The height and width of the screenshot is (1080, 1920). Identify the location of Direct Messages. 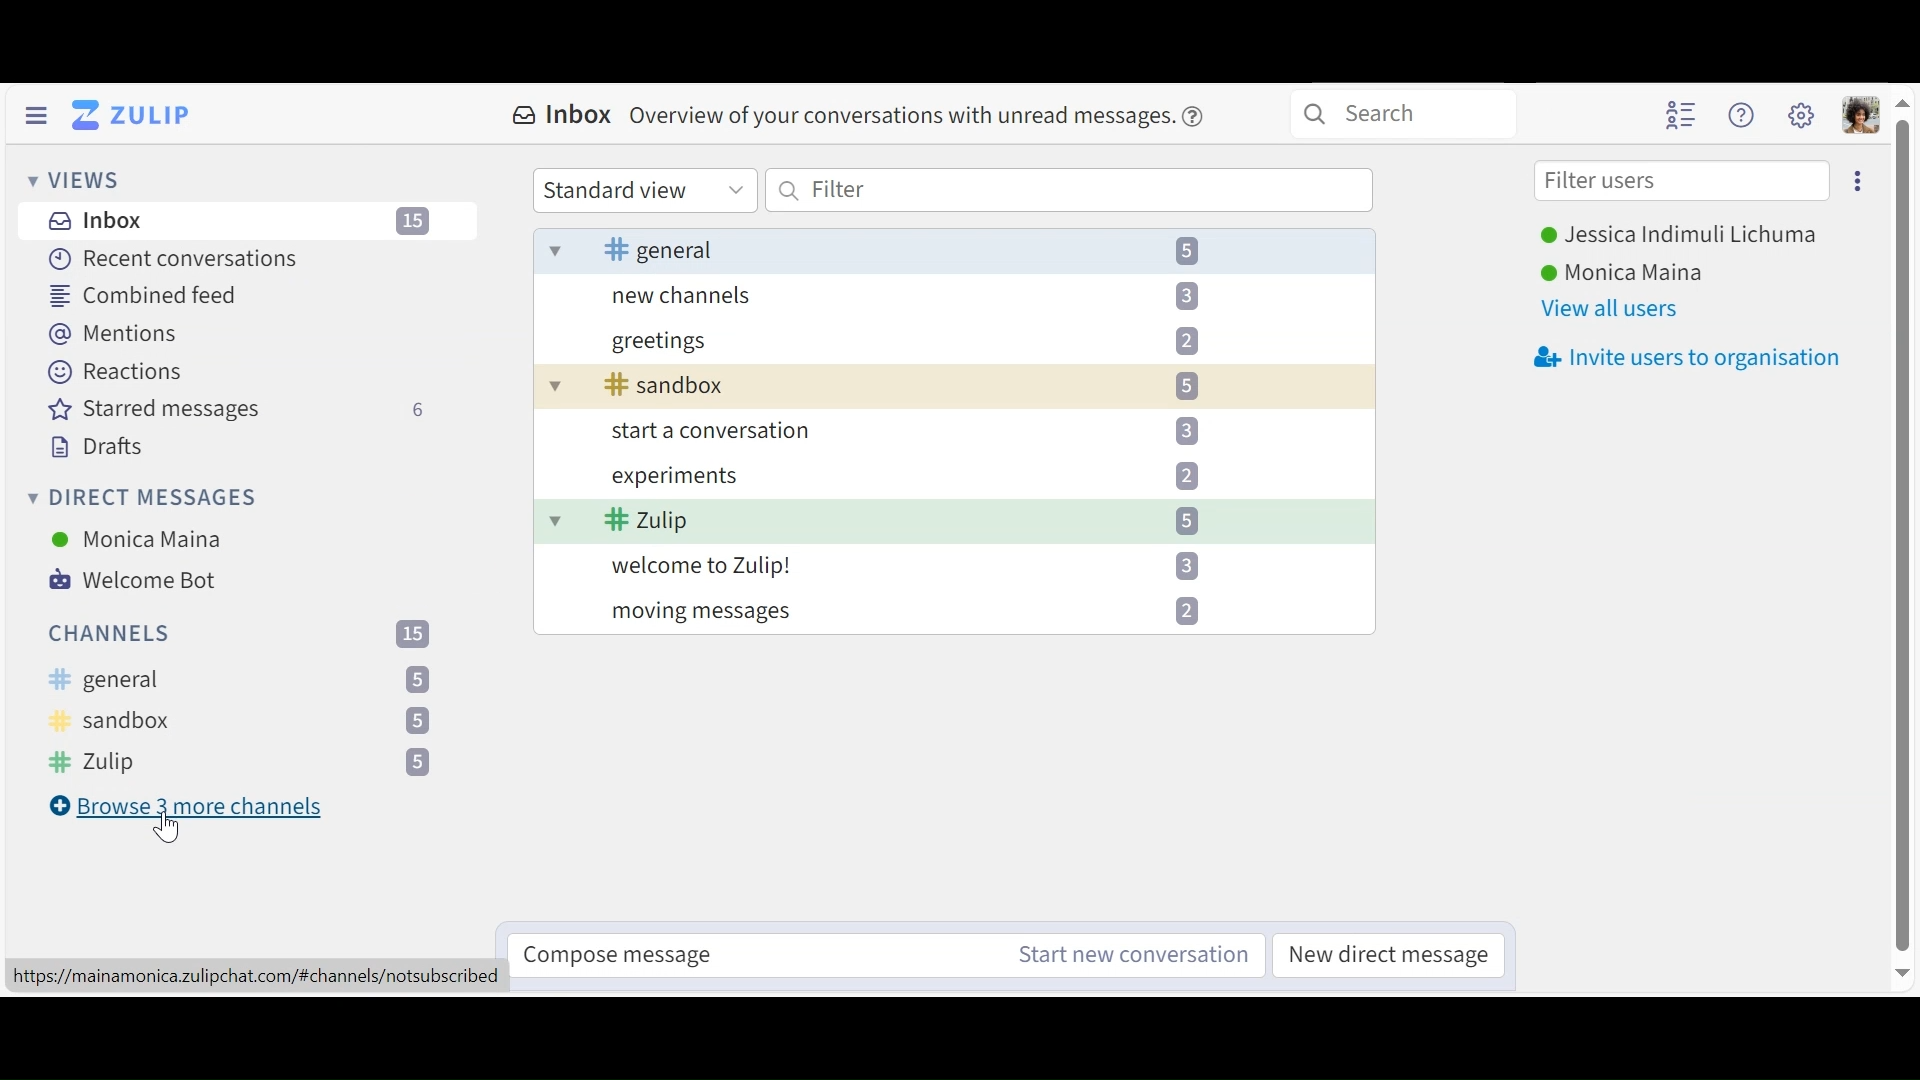
(154, 499).